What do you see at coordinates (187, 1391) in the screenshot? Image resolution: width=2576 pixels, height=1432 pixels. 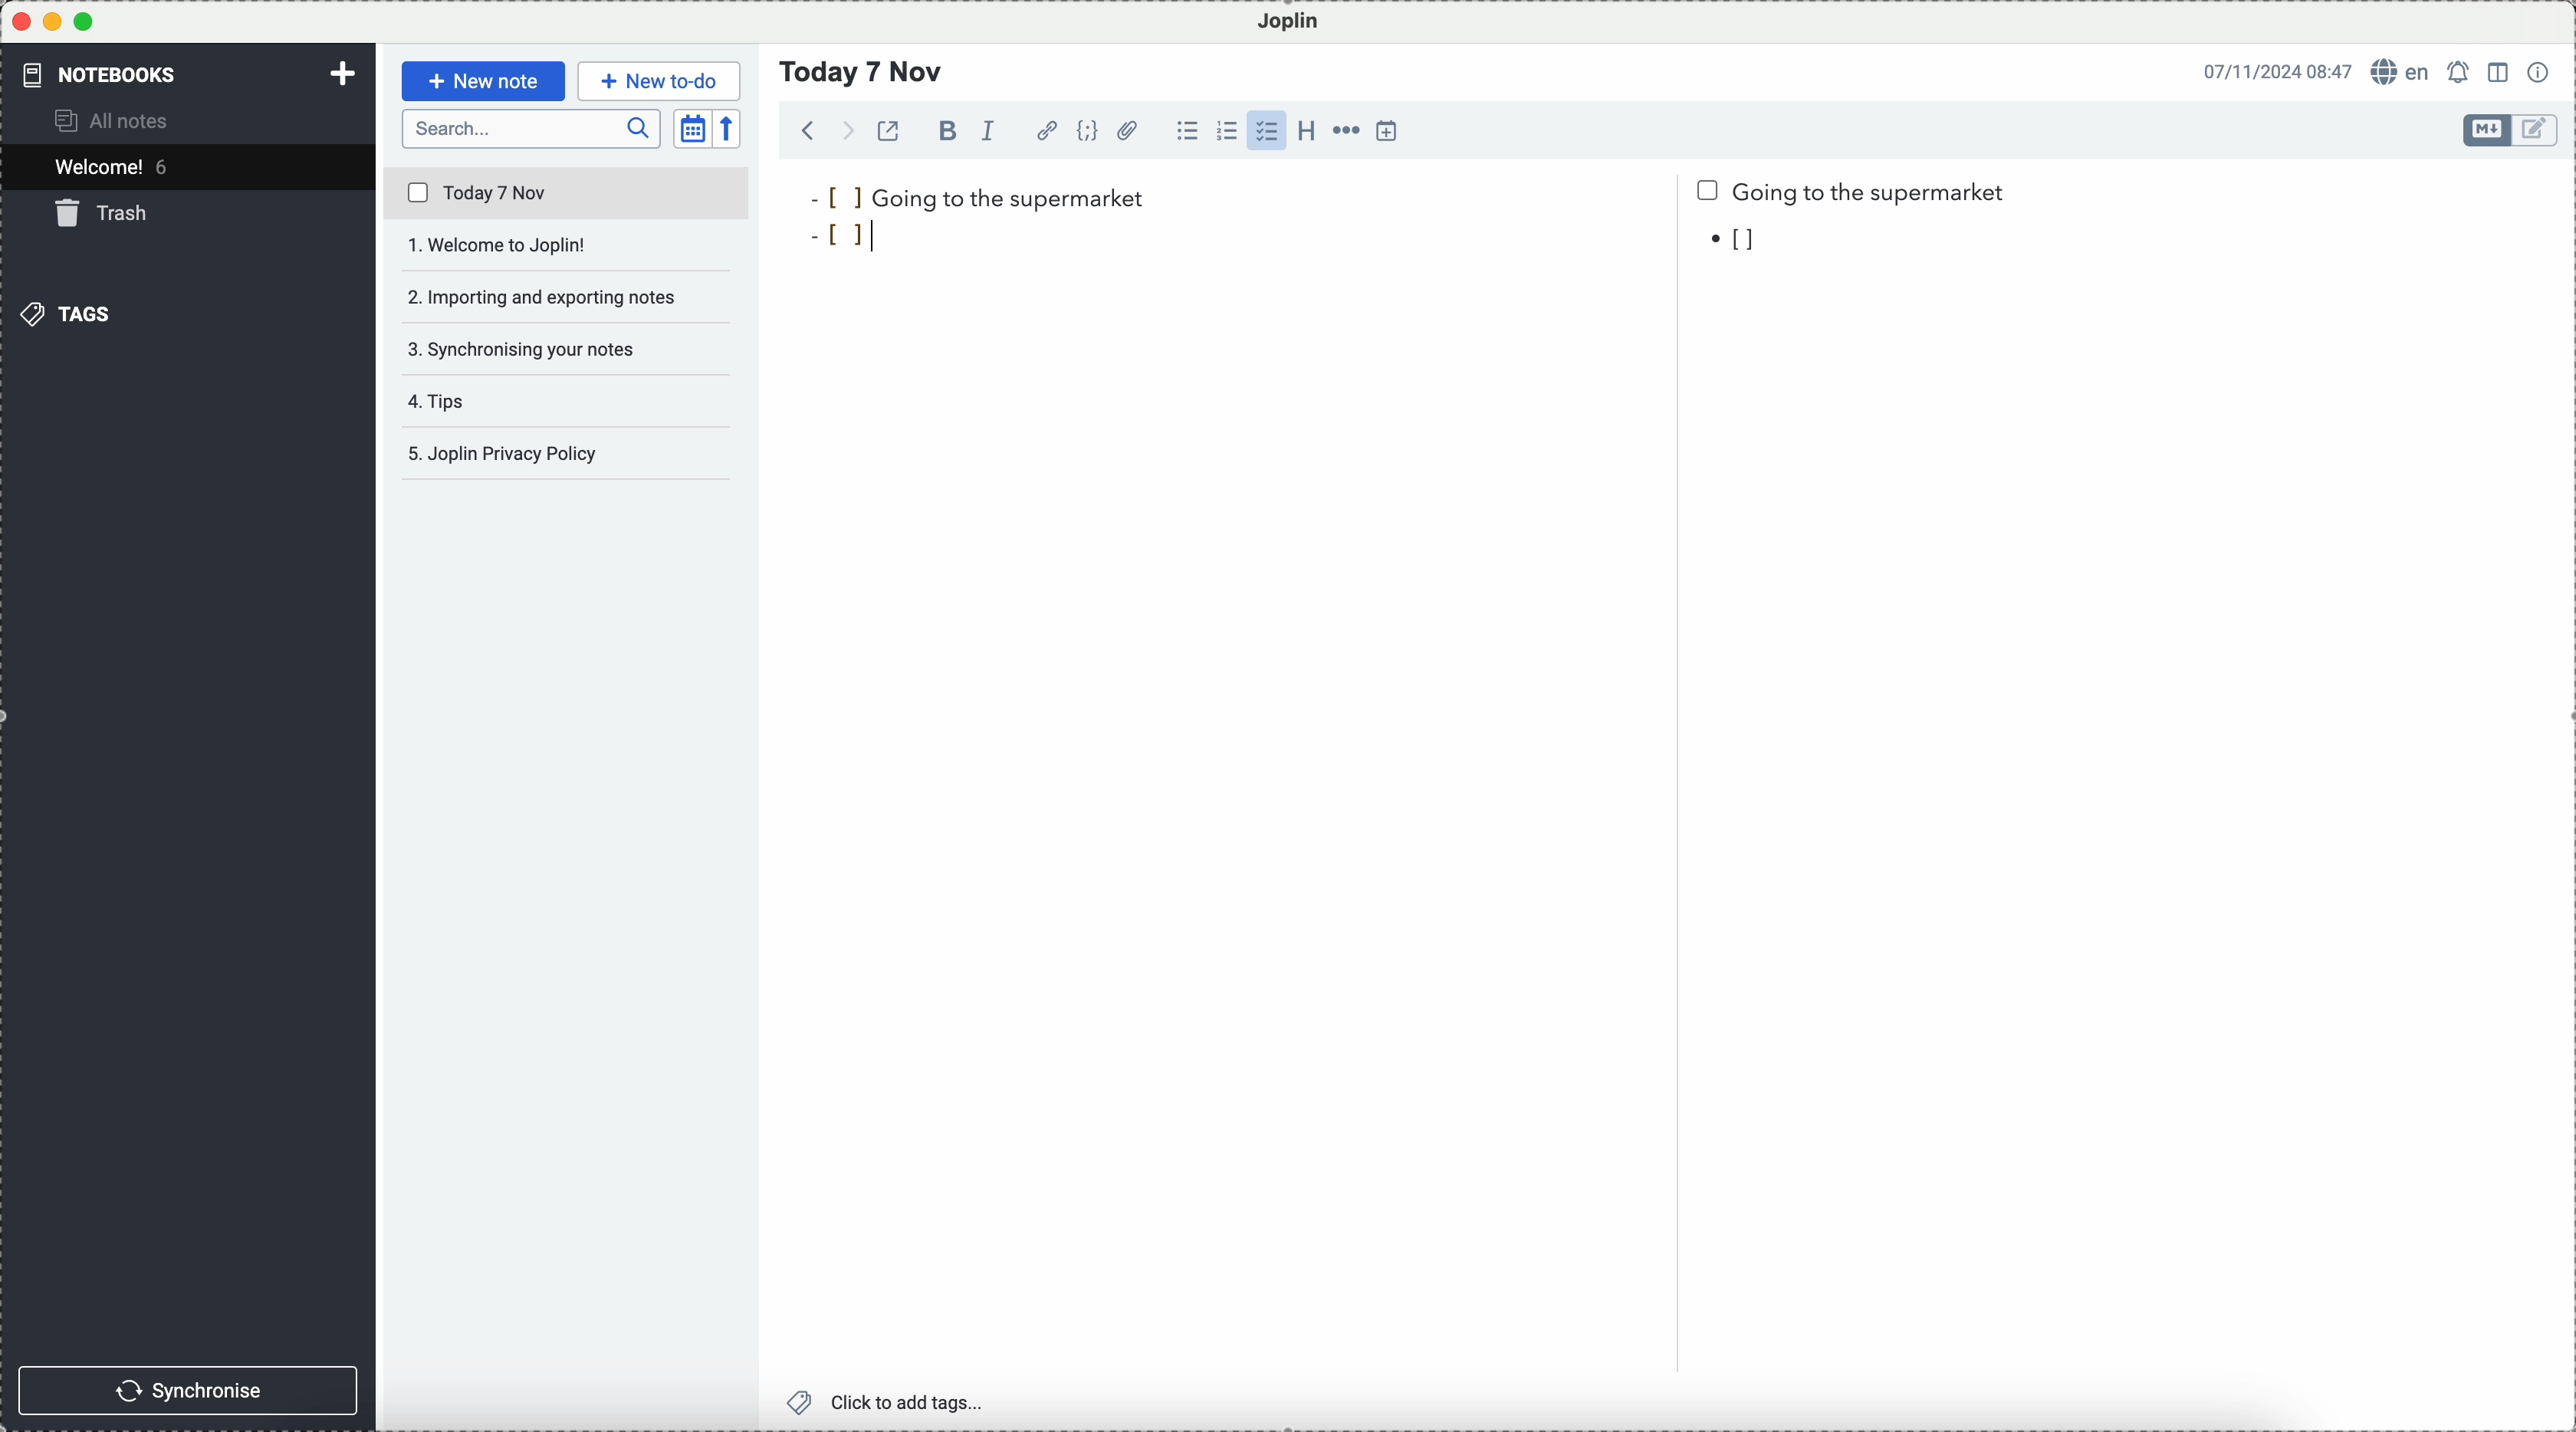 I see `synchronise button` at bounding box center [187, 1391].